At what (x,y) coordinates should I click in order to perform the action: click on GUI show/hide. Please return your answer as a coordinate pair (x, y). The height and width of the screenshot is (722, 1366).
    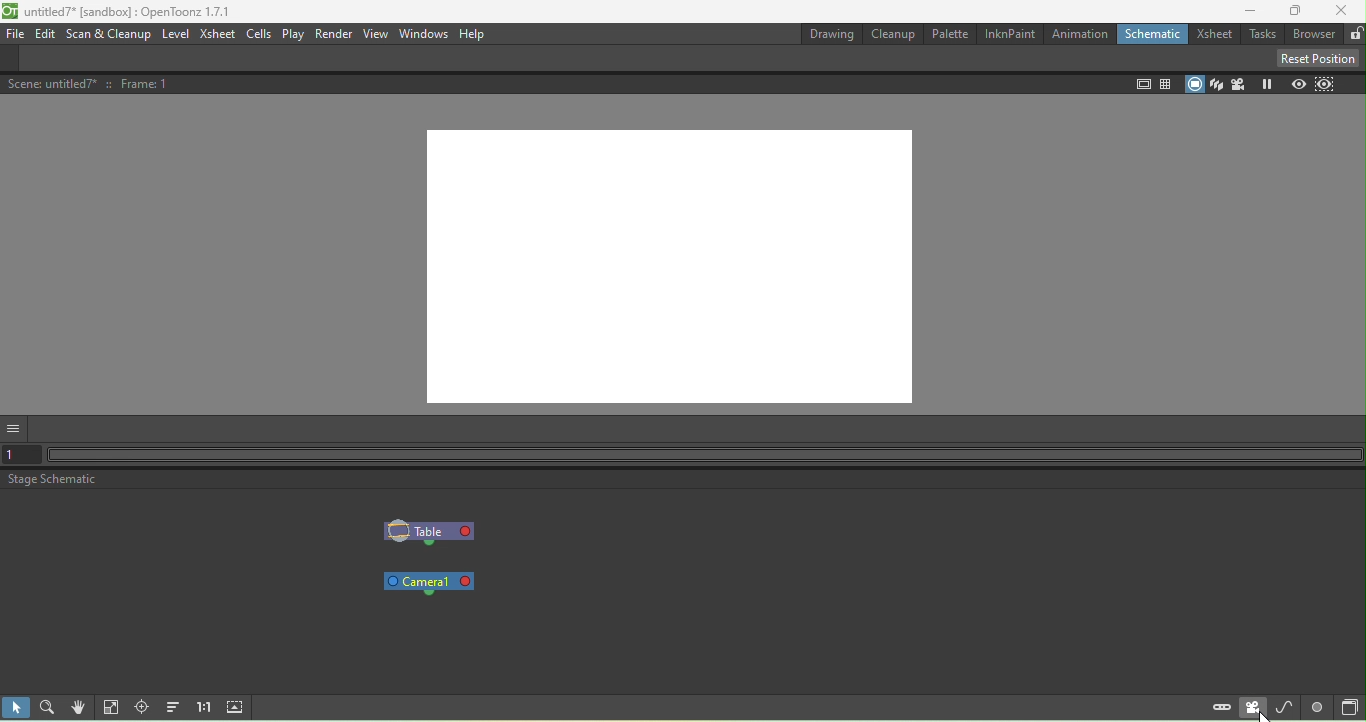
    Looking at the image, I should click on (16, 428).